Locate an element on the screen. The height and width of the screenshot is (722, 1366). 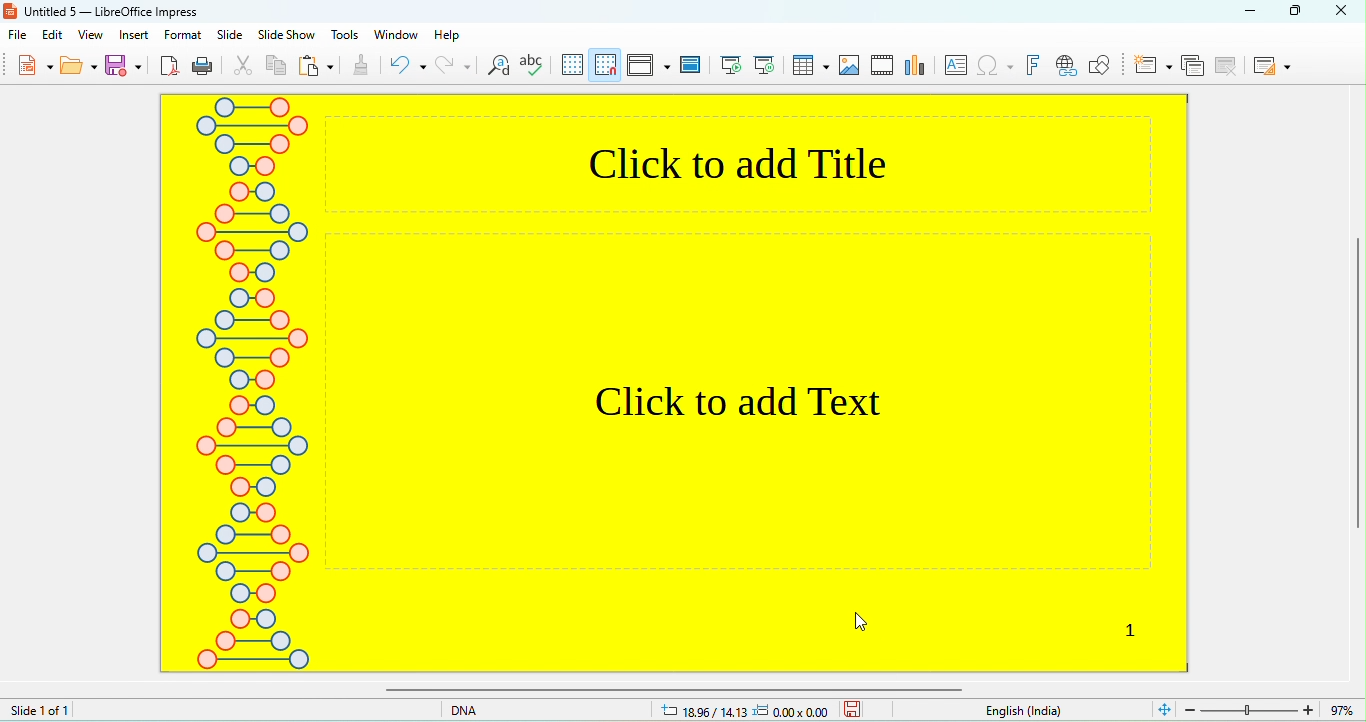
new is located at coordinates (33, 68).